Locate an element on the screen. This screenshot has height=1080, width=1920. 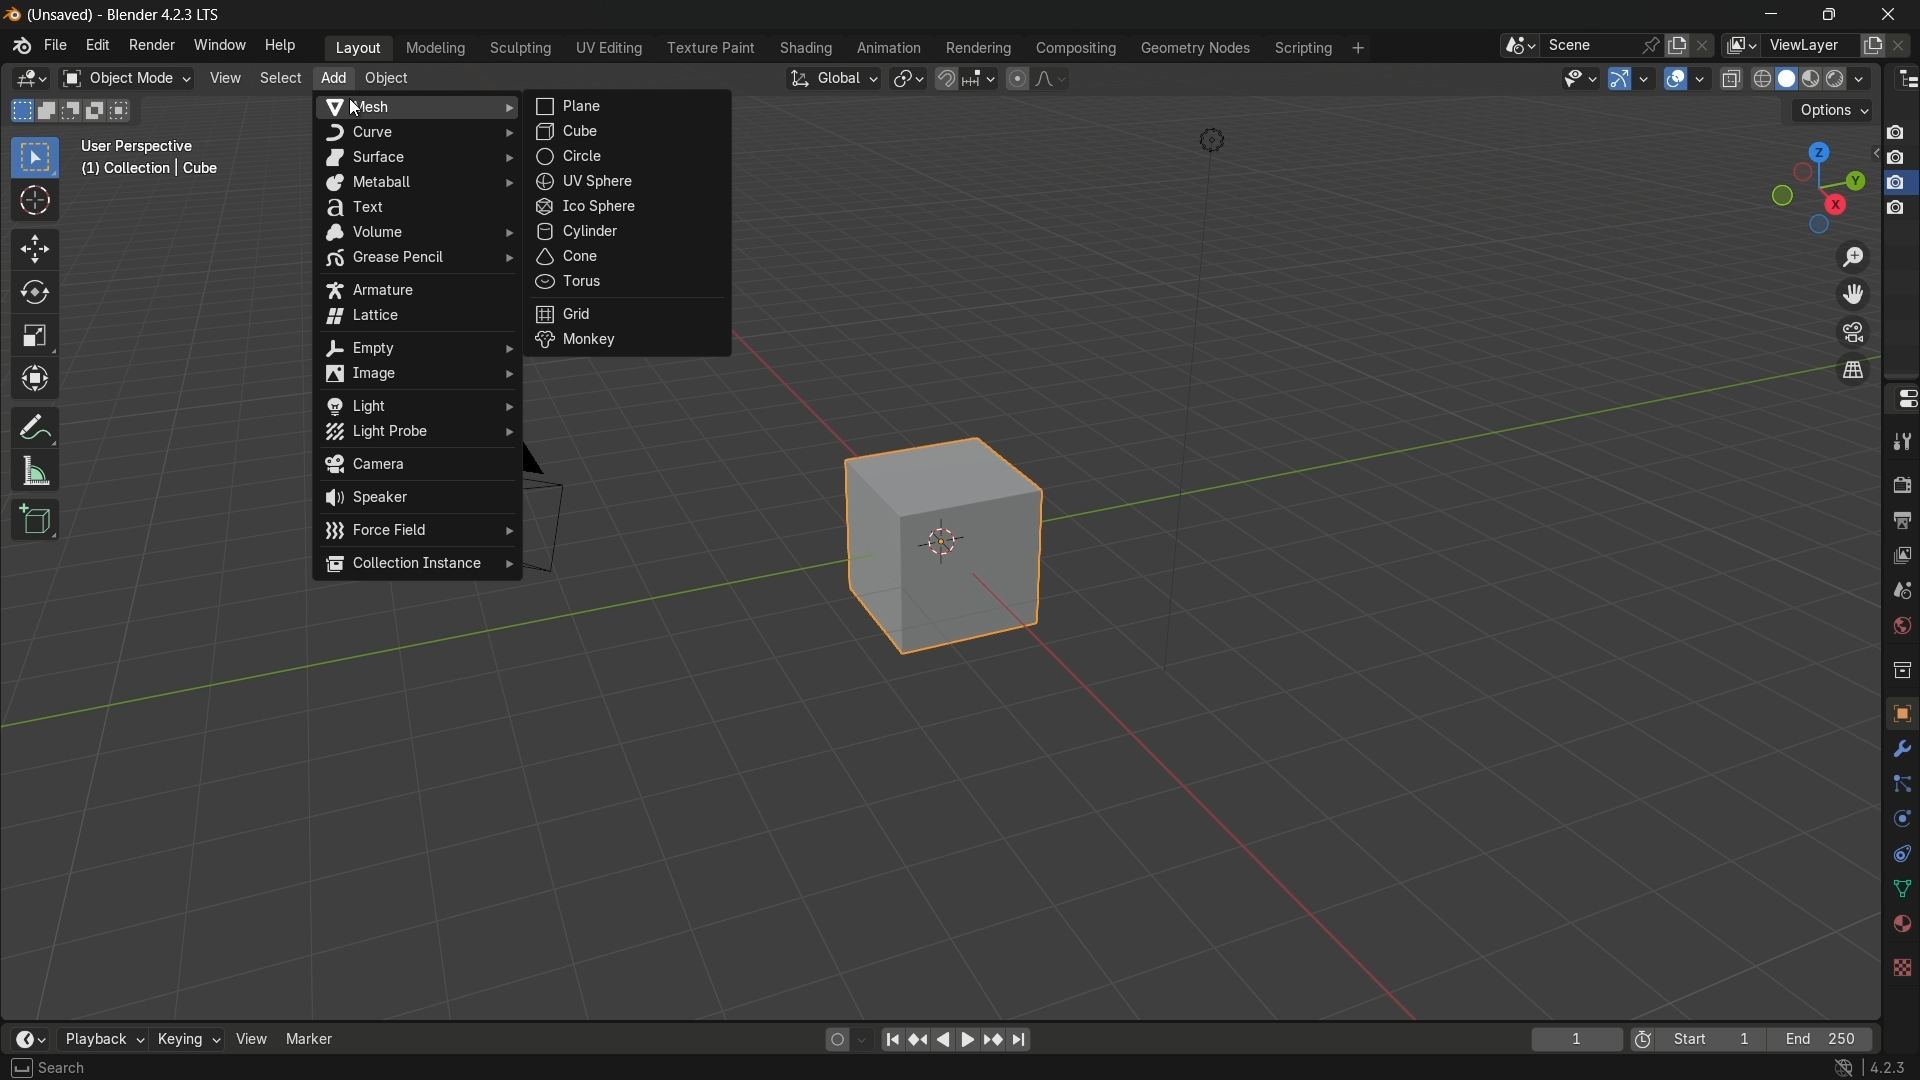
compositing is located at coordinates (1076, 48).